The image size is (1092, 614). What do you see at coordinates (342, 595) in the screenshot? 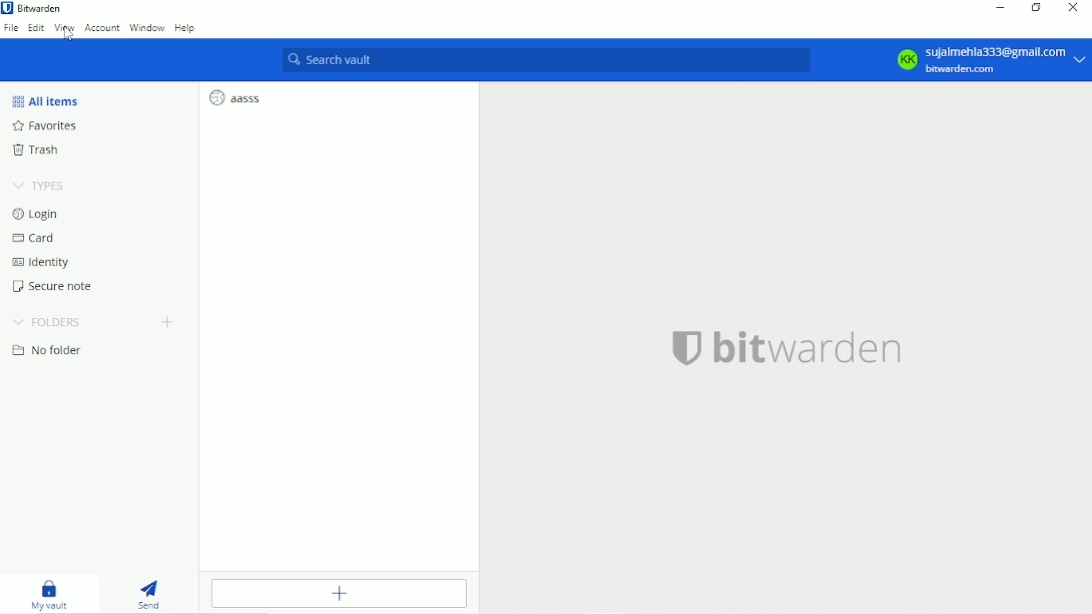
I see `Add item` at bounding box center [342, 595].